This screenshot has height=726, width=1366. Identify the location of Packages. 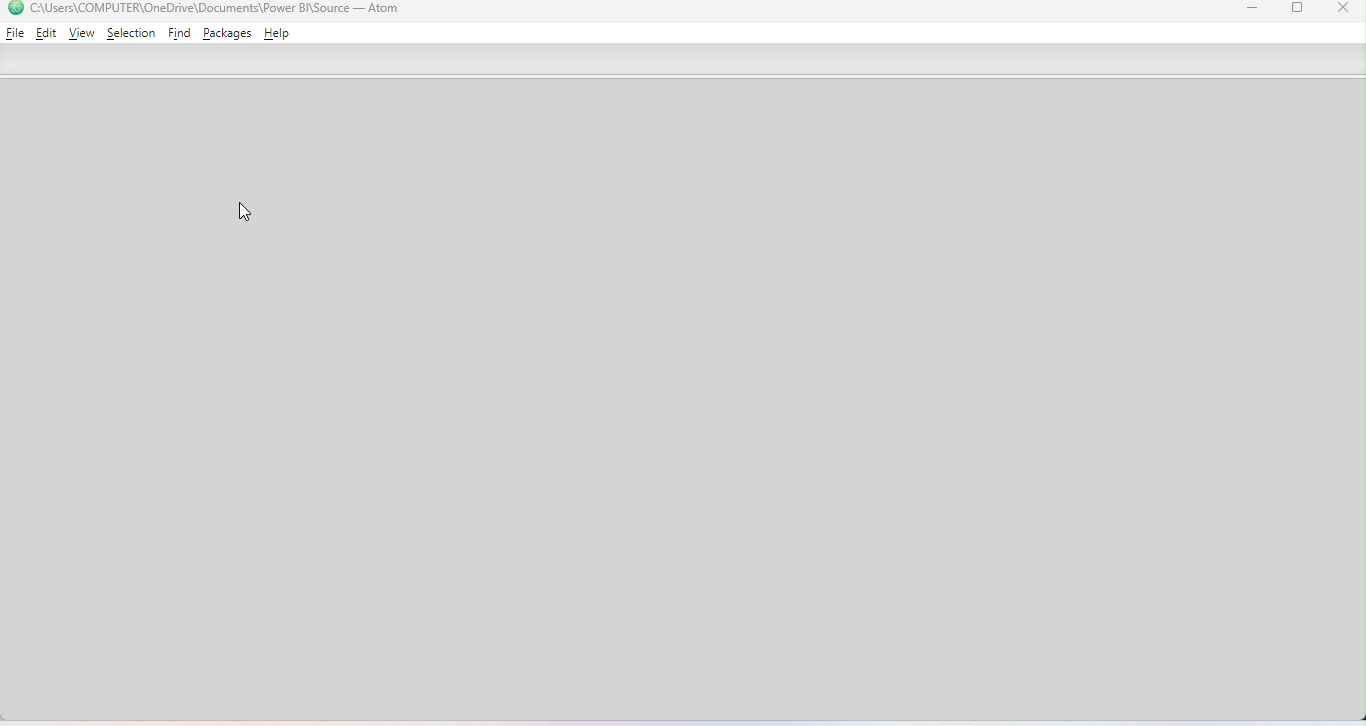
(230, 33).